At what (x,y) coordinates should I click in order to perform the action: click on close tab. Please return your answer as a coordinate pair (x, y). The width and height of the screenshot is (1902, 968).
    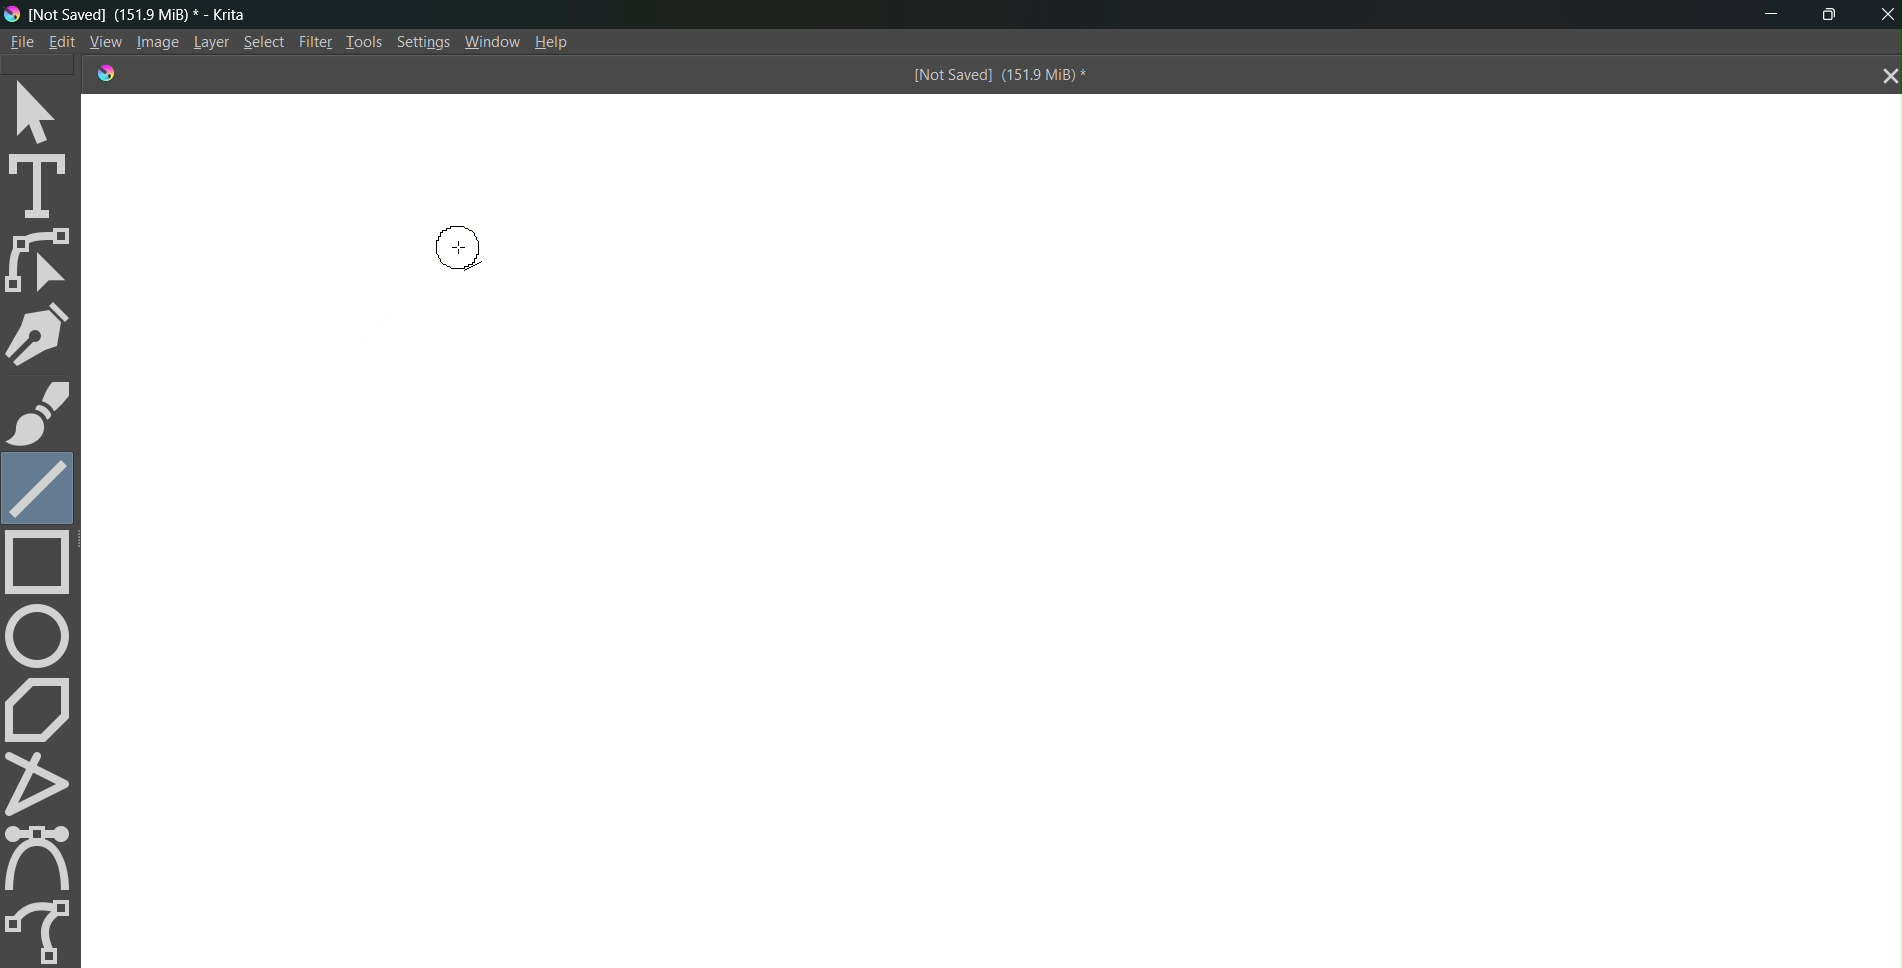
    Looking at the image, I should click on (1884, 77).